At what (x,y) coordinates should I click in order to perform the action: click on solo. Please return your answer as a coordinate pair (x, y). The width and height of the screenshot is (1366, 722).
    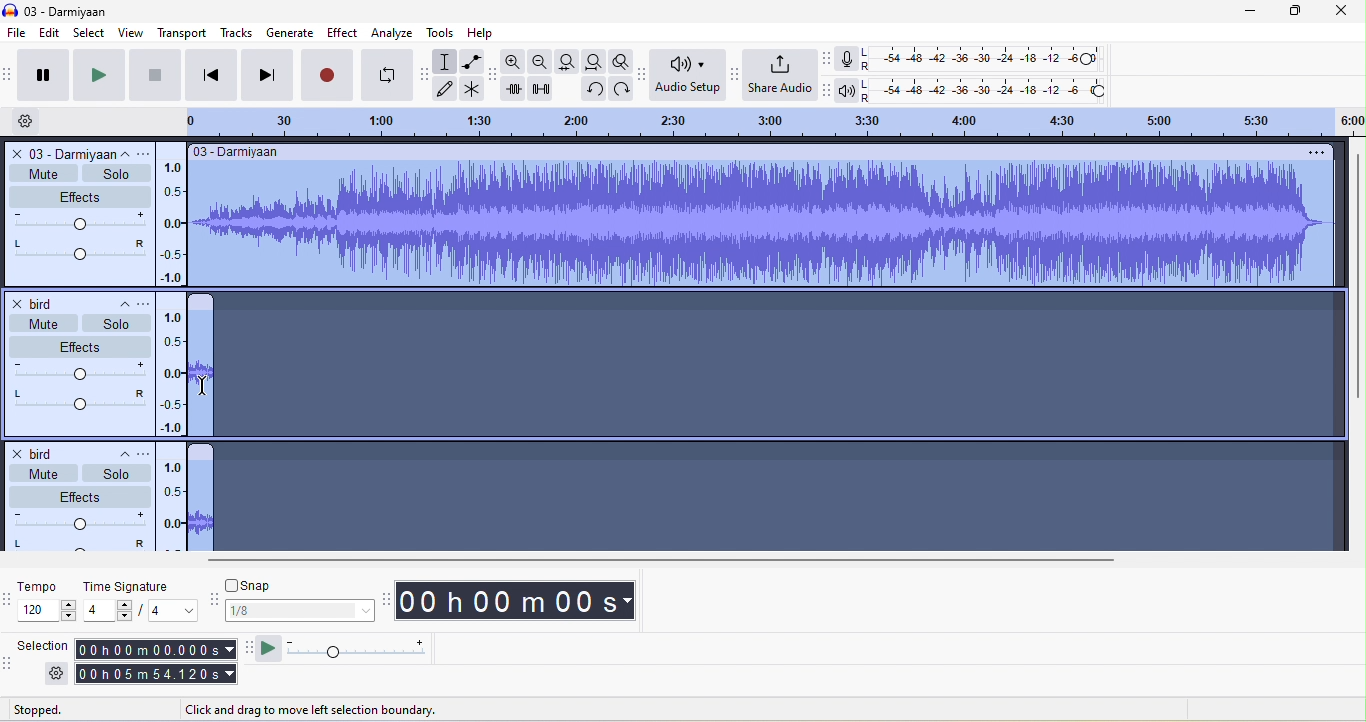
    Looking at the image, I should click on (115, 323).